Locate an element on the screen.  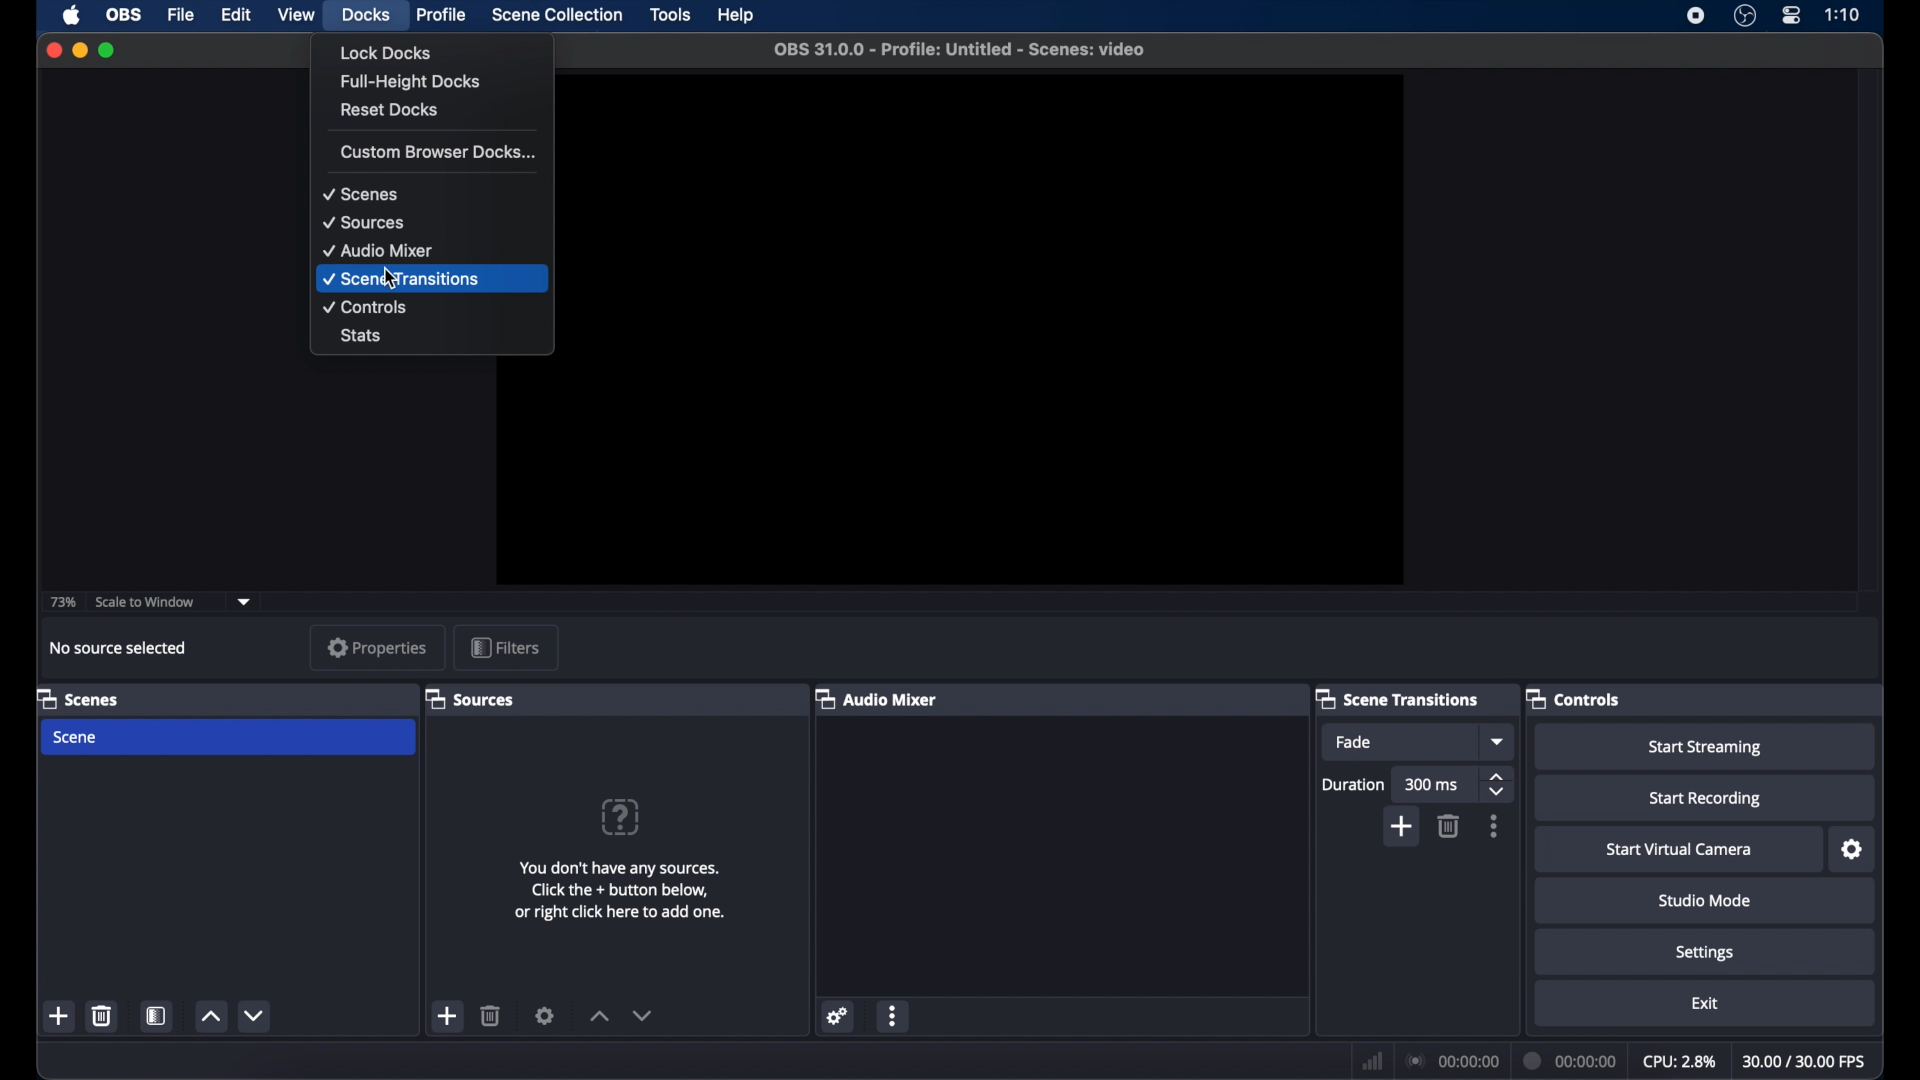
audio mixer is located at coordinates (882, 698).